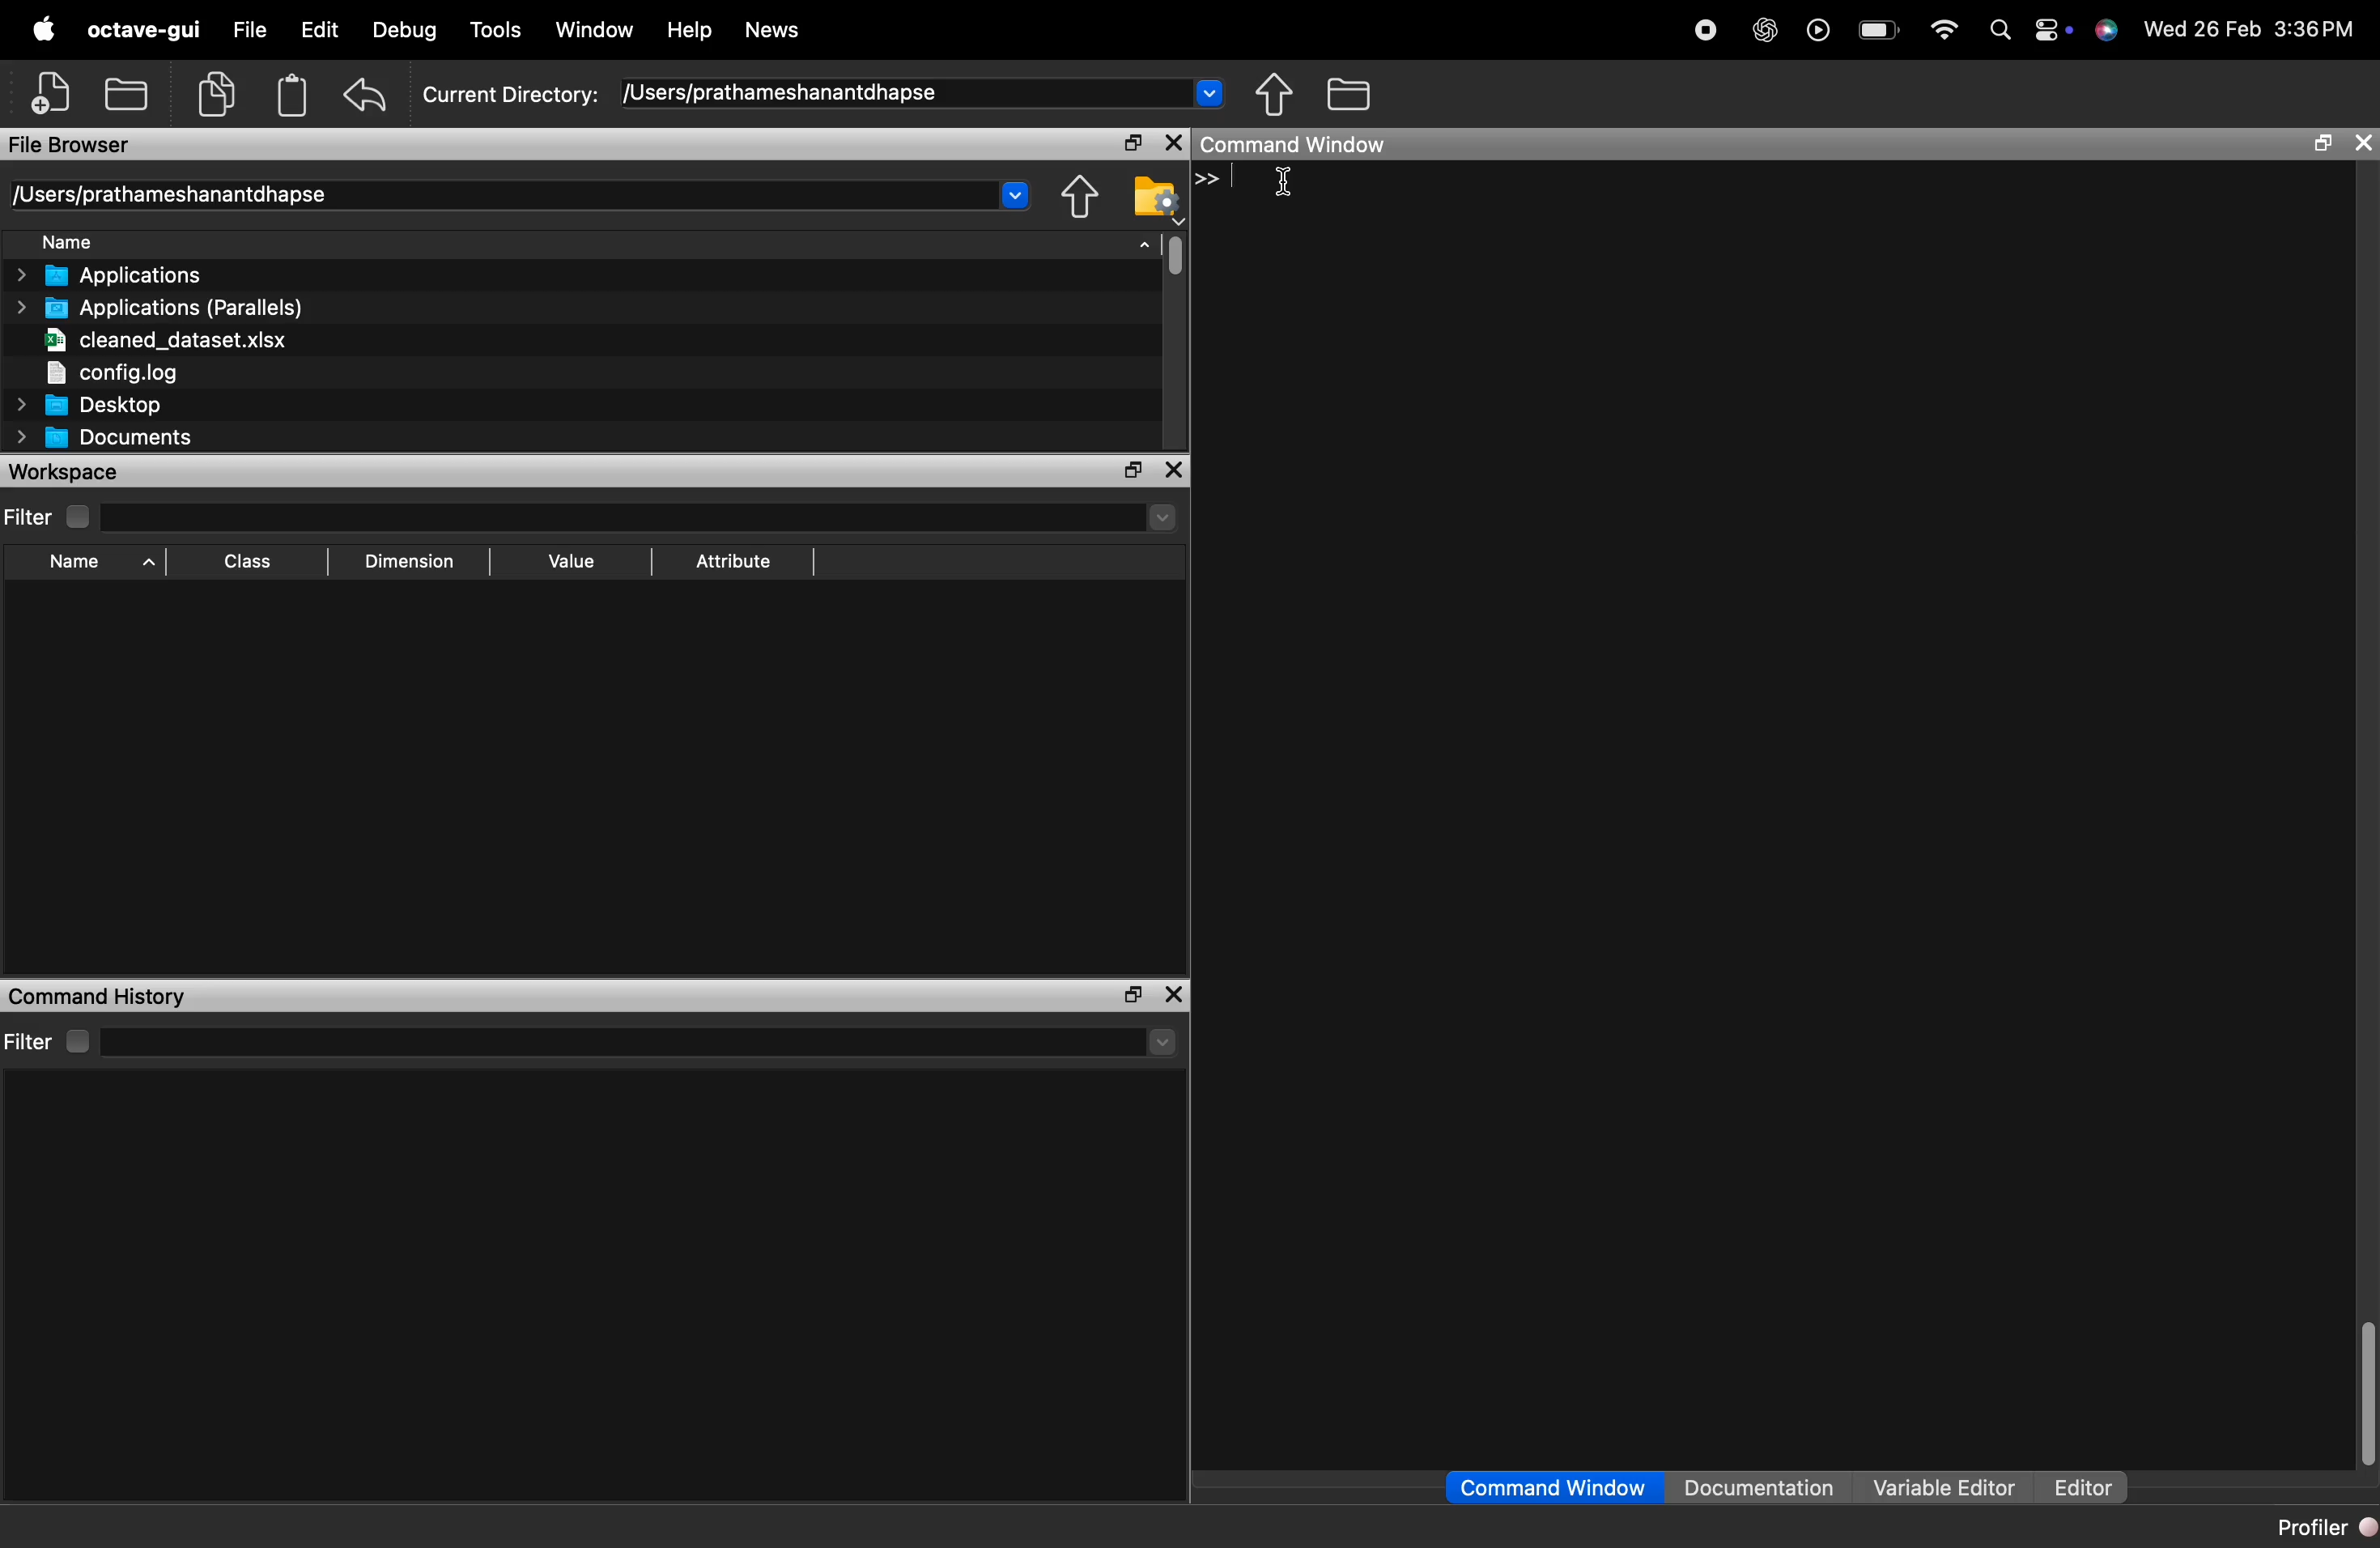 Image resolution: width=2380 pixels, height=1548 pixels. I want to click on Tools, so click(494, 31).